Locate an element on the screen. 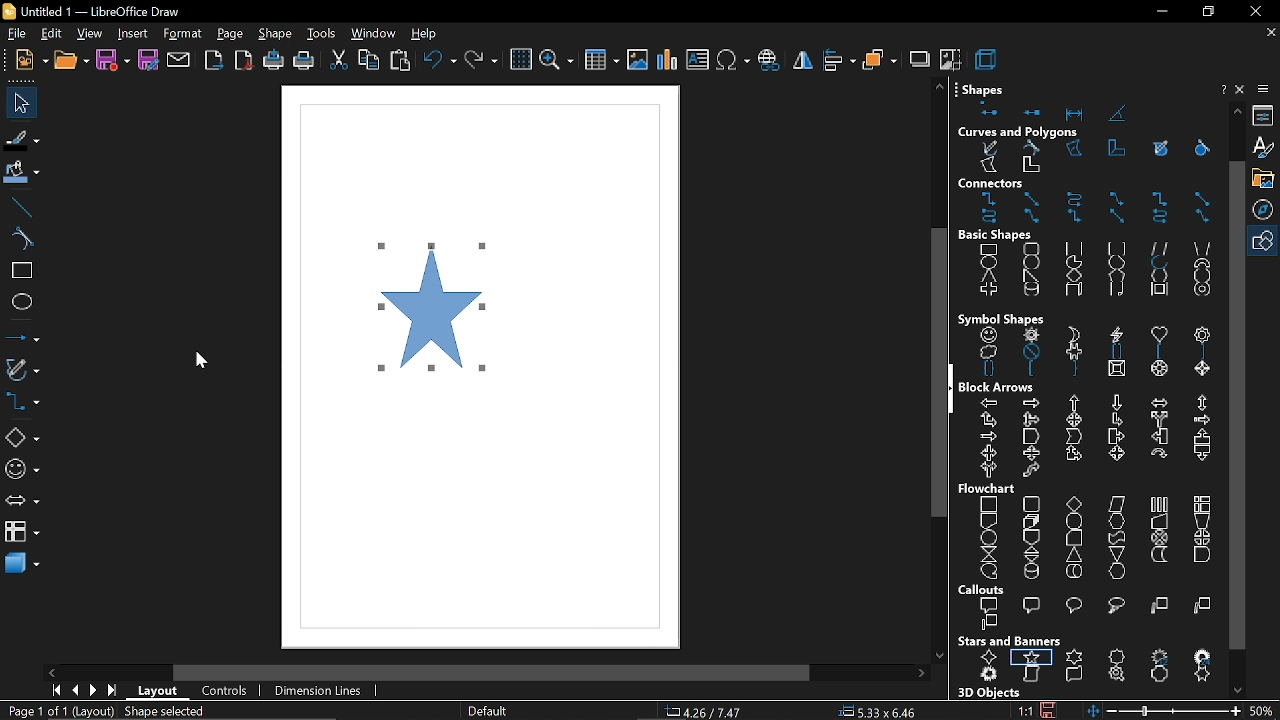  help is located at coordinates (427, 34).